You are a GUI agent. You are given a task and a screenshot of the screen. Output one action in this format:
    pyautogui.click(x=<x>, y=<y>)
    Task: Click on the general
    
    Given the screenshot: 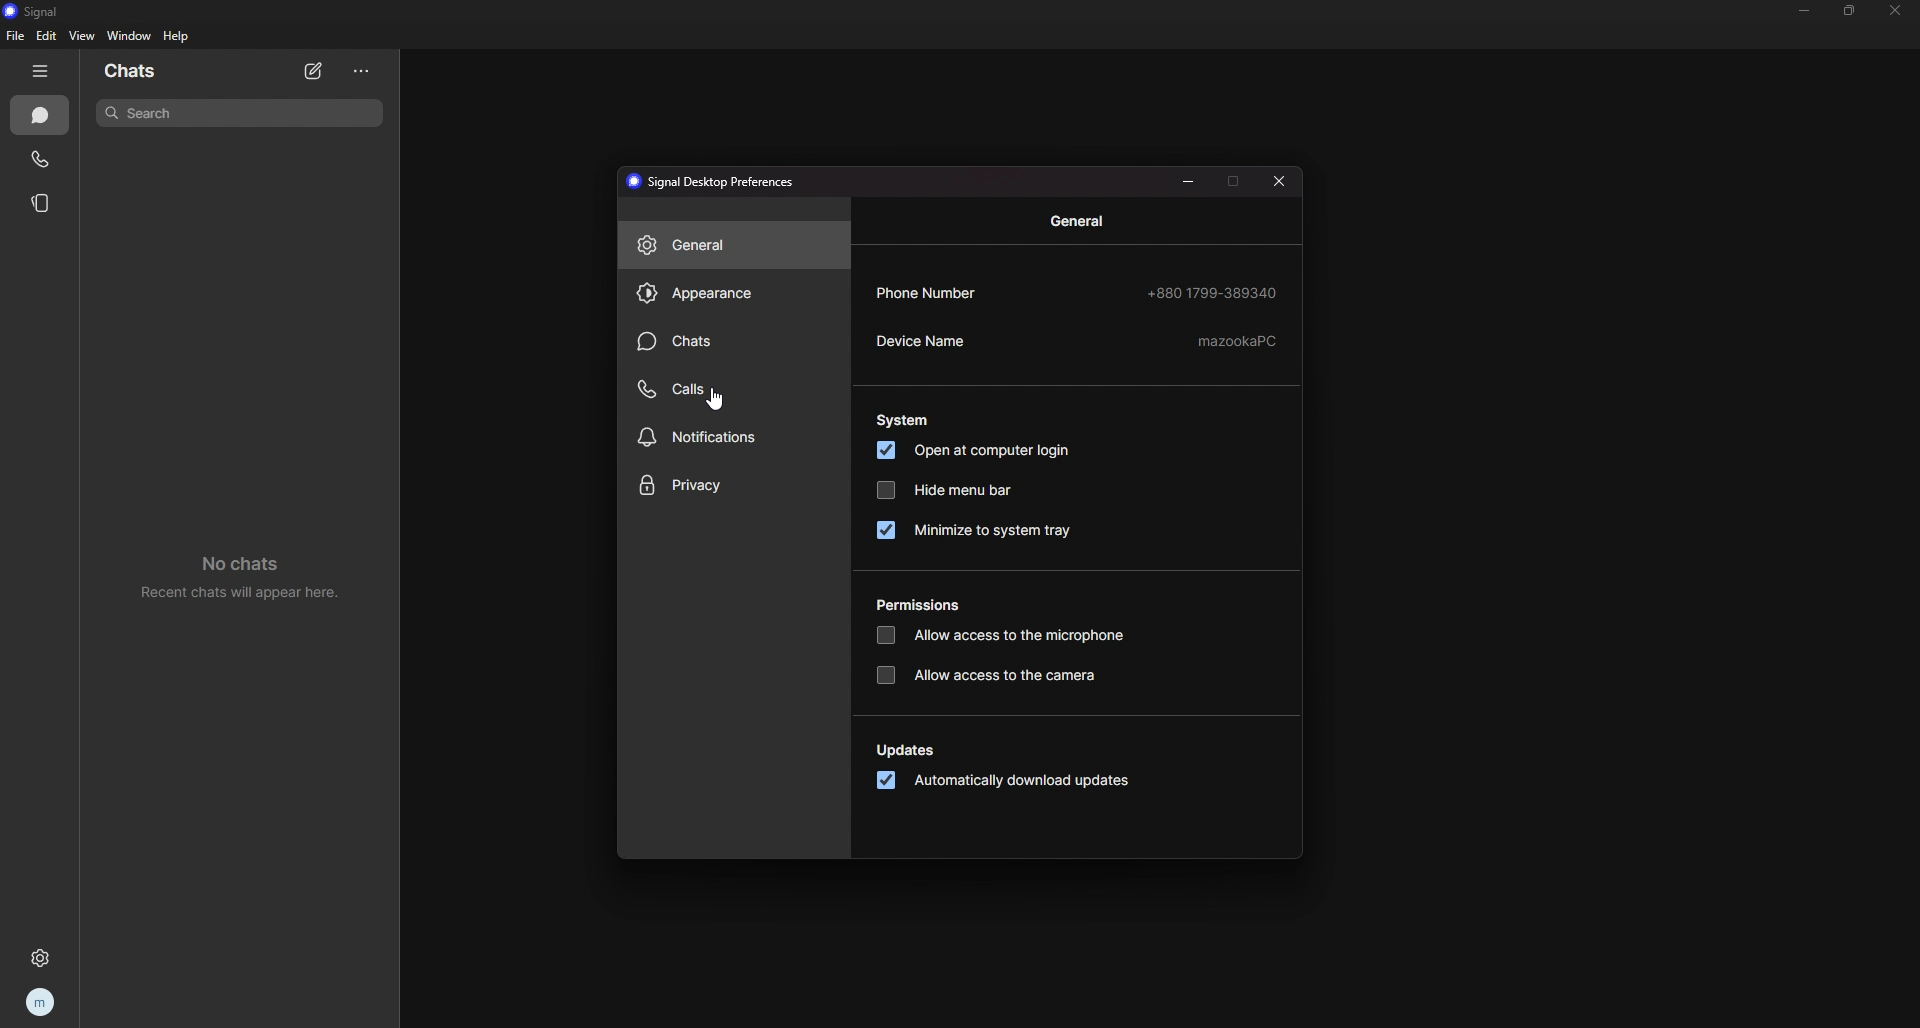 What is the action you would take?
    pyautogui.click(x=1078, y=220)
    